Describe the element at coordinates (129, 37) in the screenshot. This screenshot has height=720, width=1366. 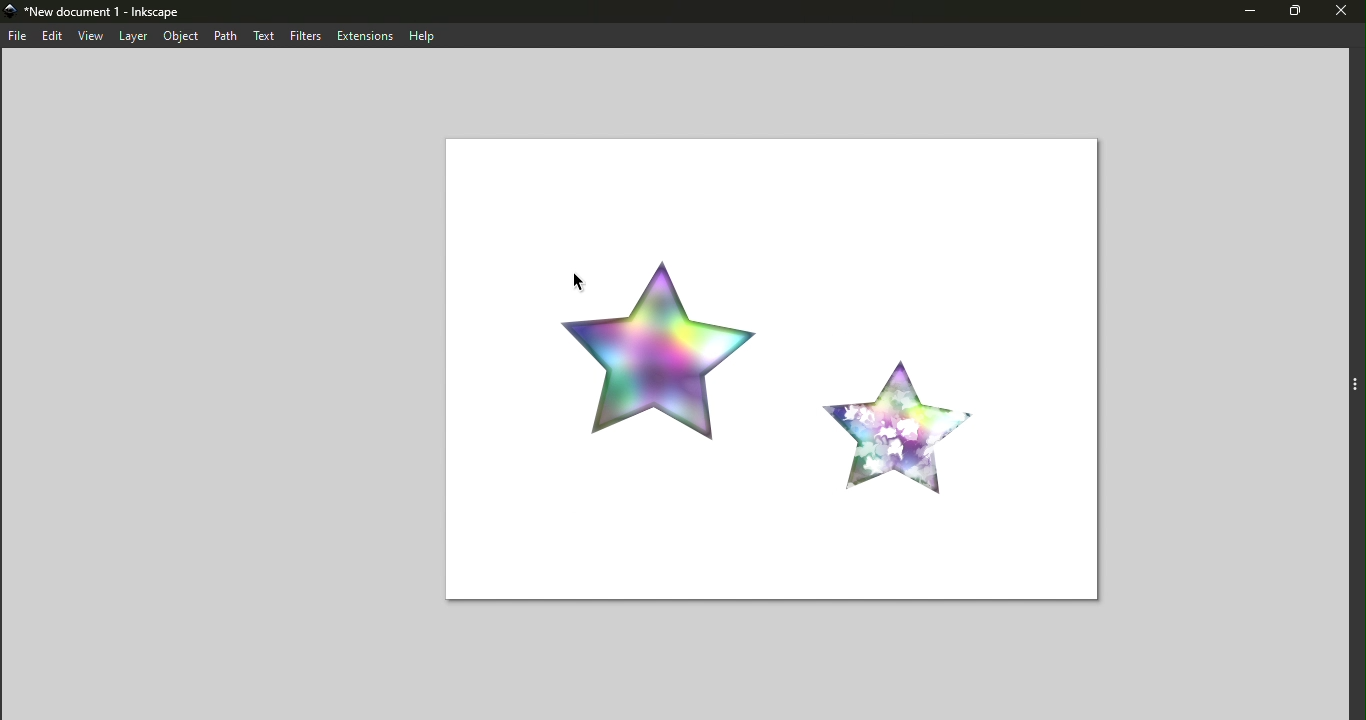
I see `layers` at that location.